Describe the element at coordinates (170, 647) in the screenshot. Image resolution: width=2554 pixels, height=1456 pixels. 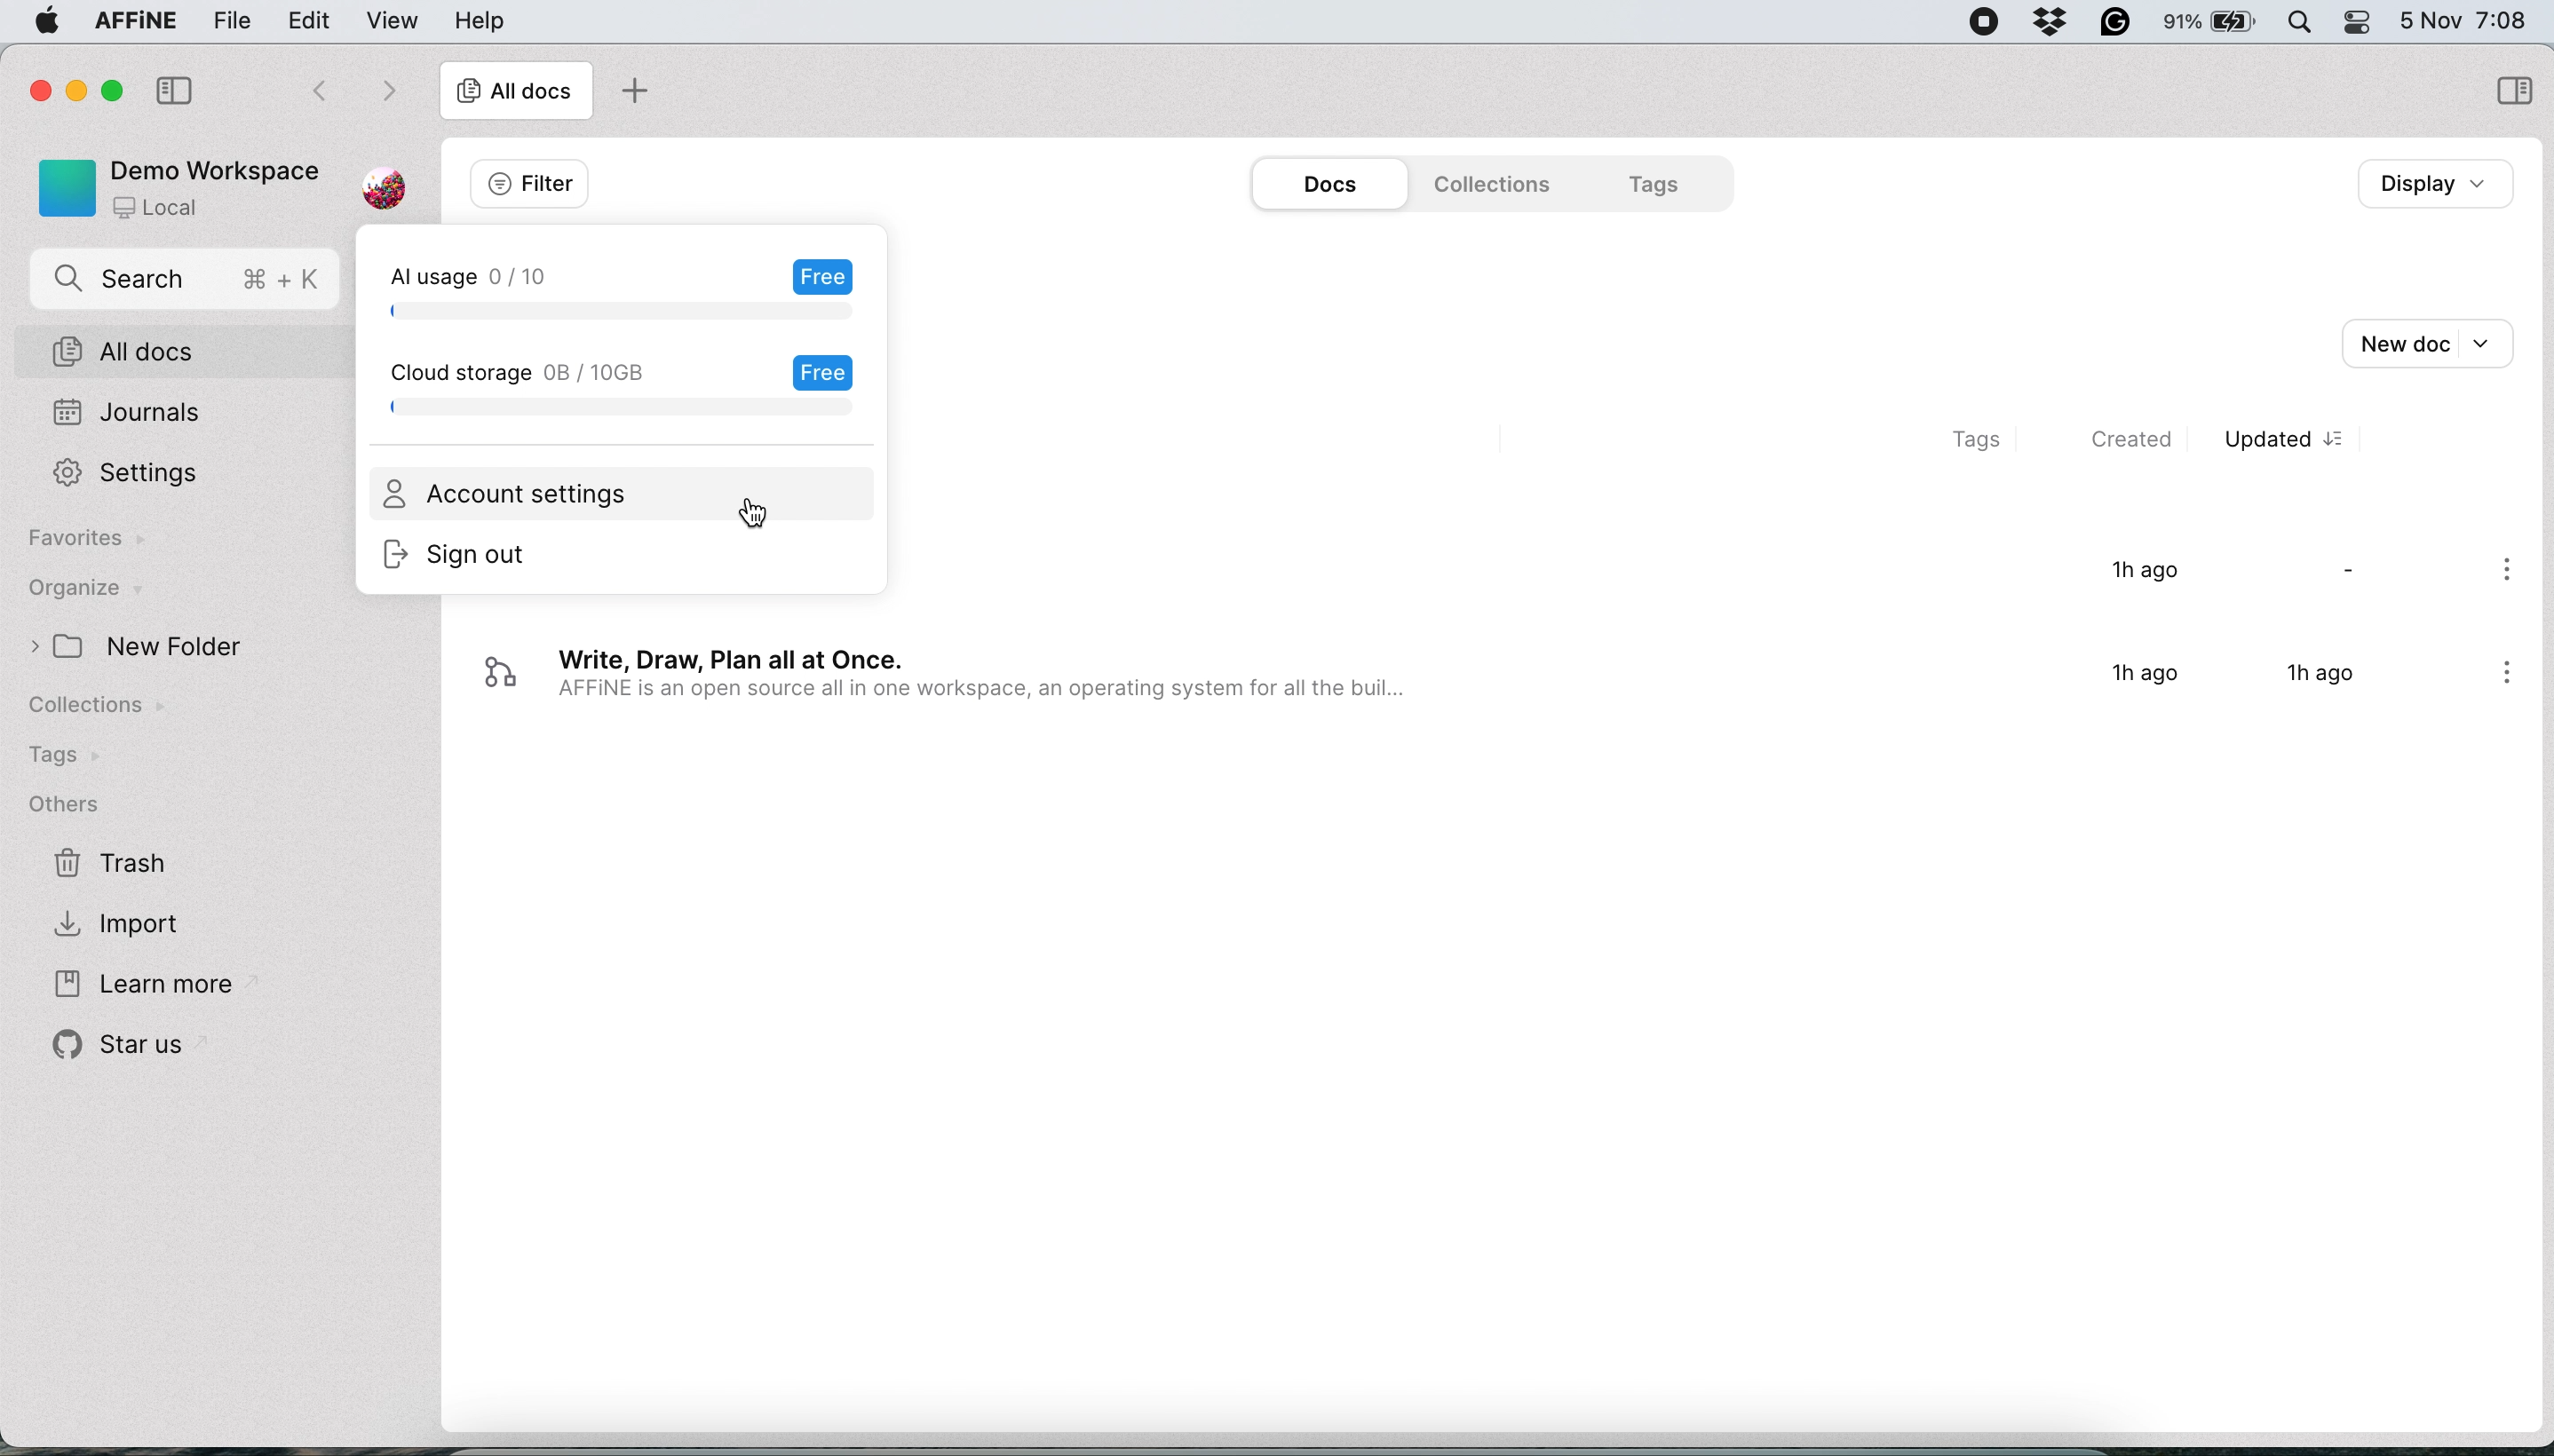
I see `new folder` at that location.